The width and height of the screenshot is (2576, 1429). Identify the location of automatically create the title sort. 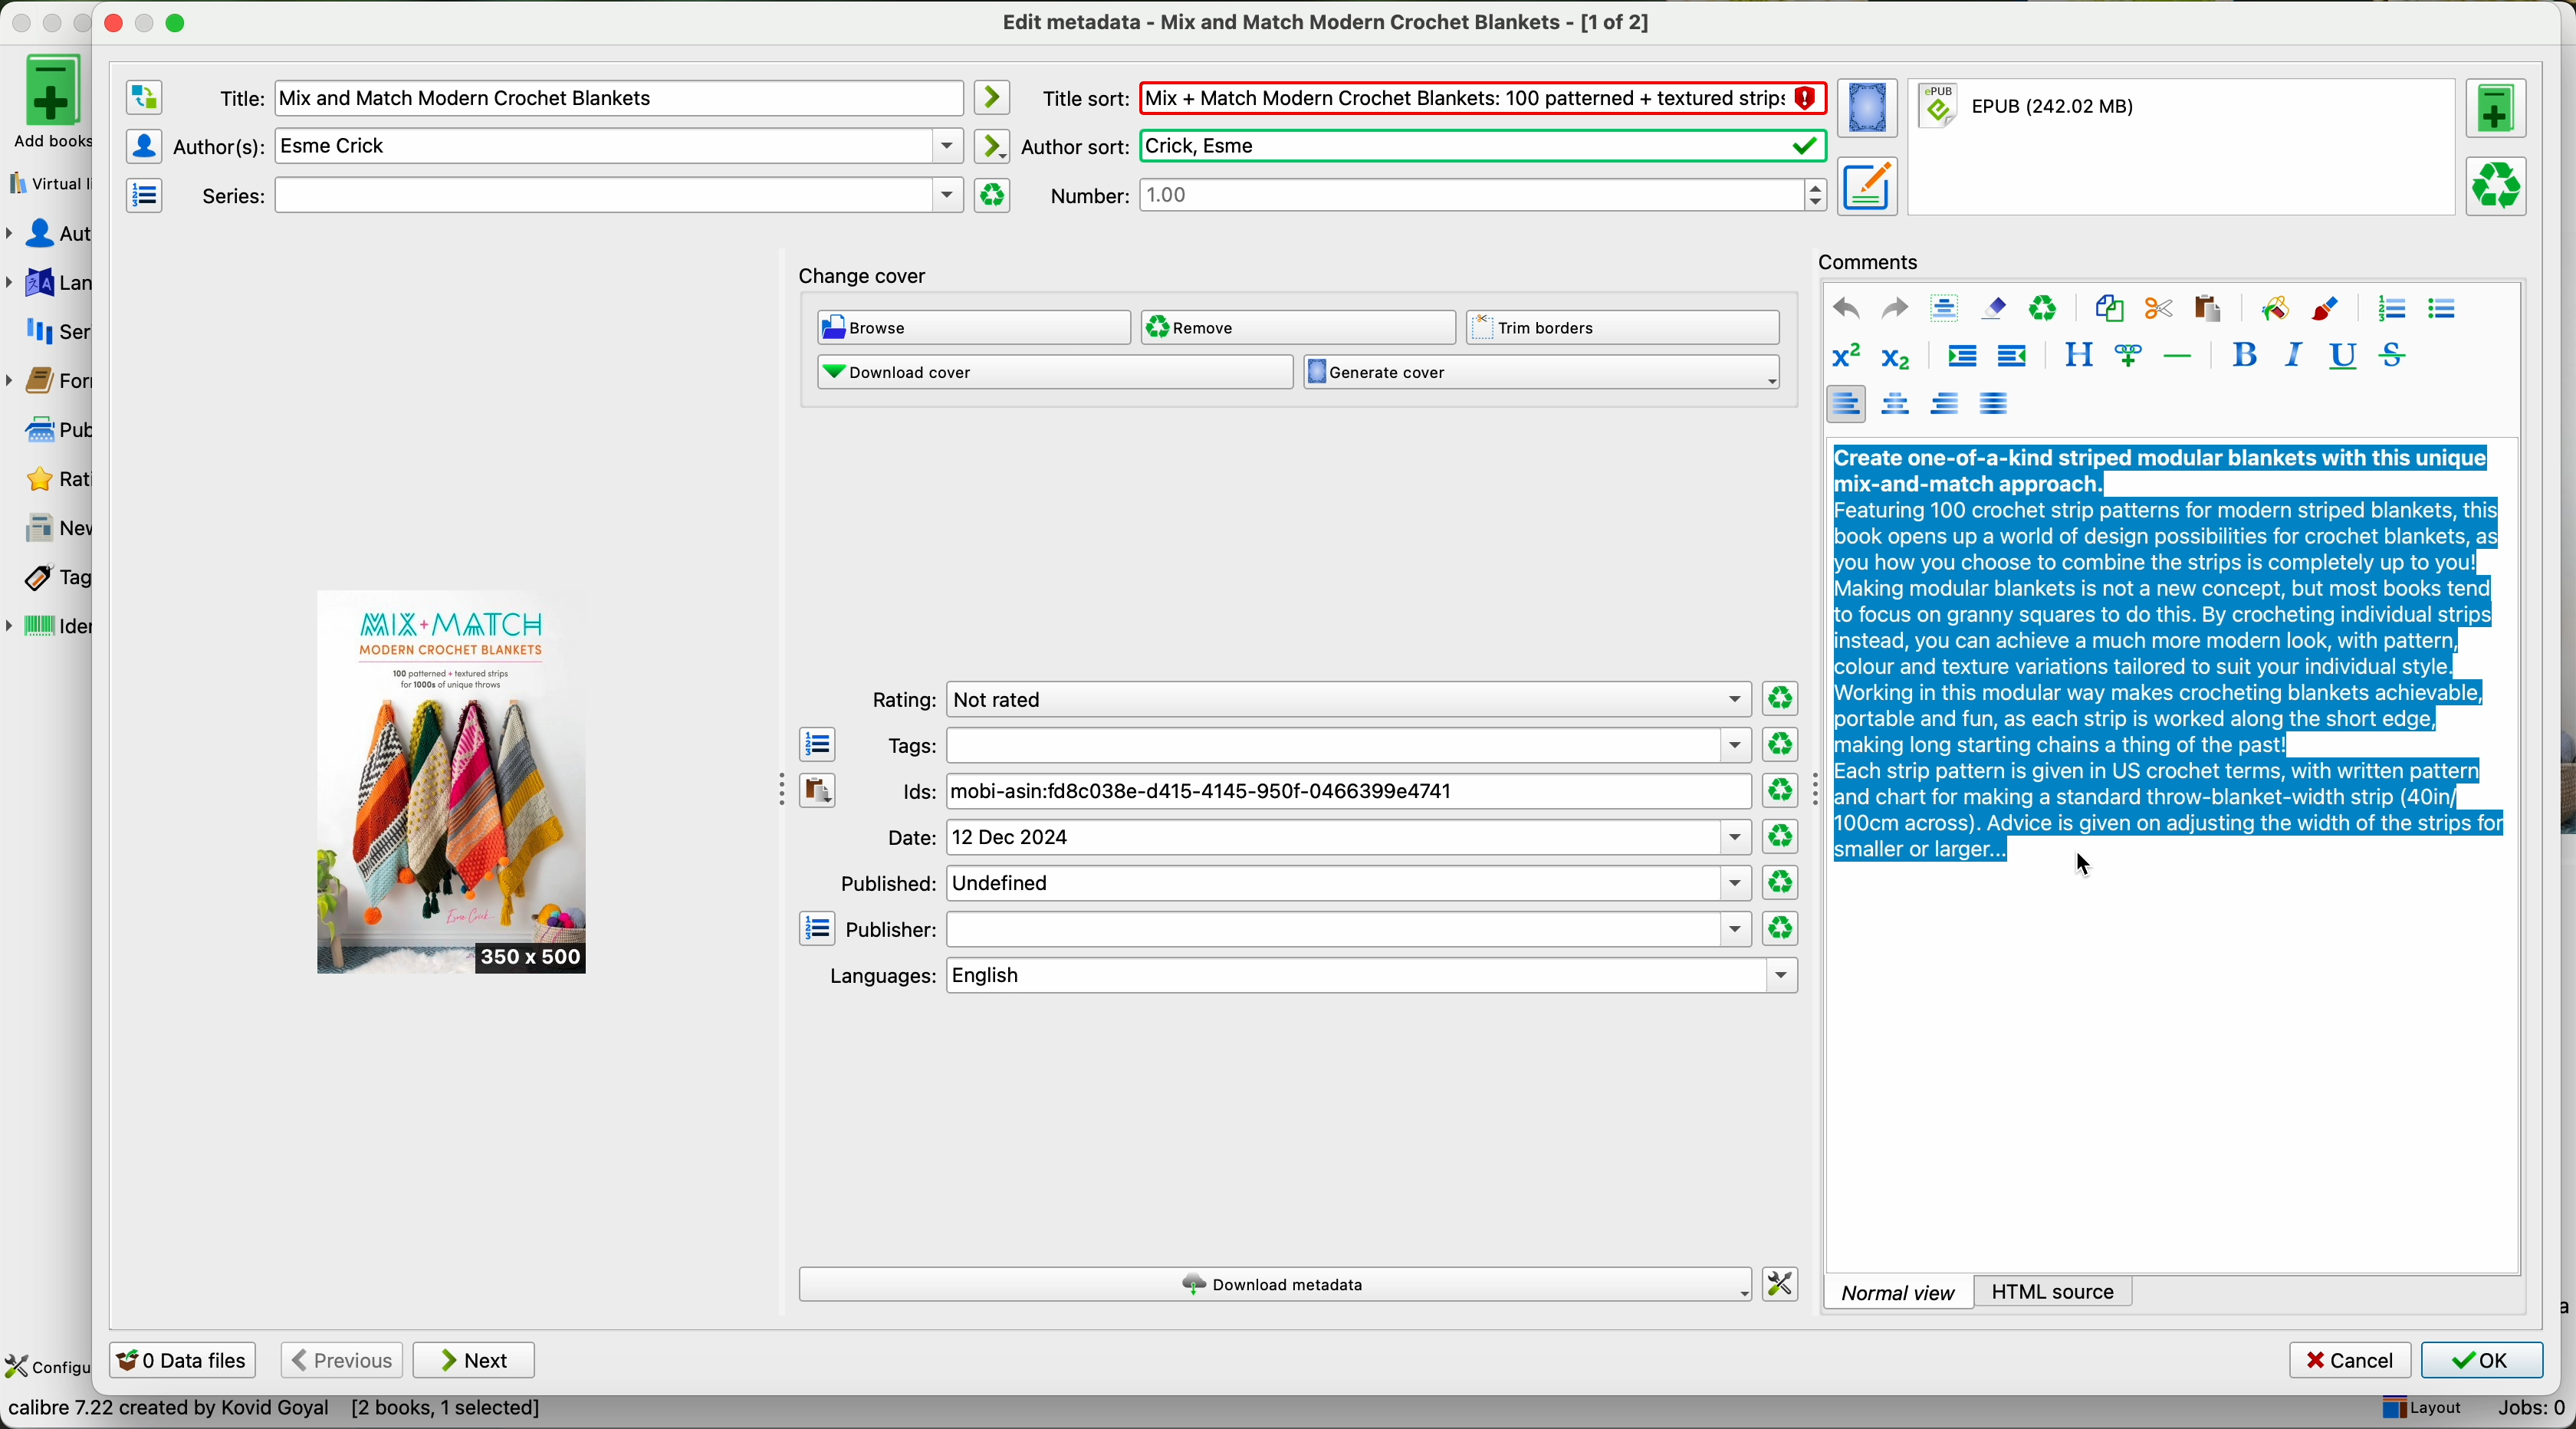
(990, 98).